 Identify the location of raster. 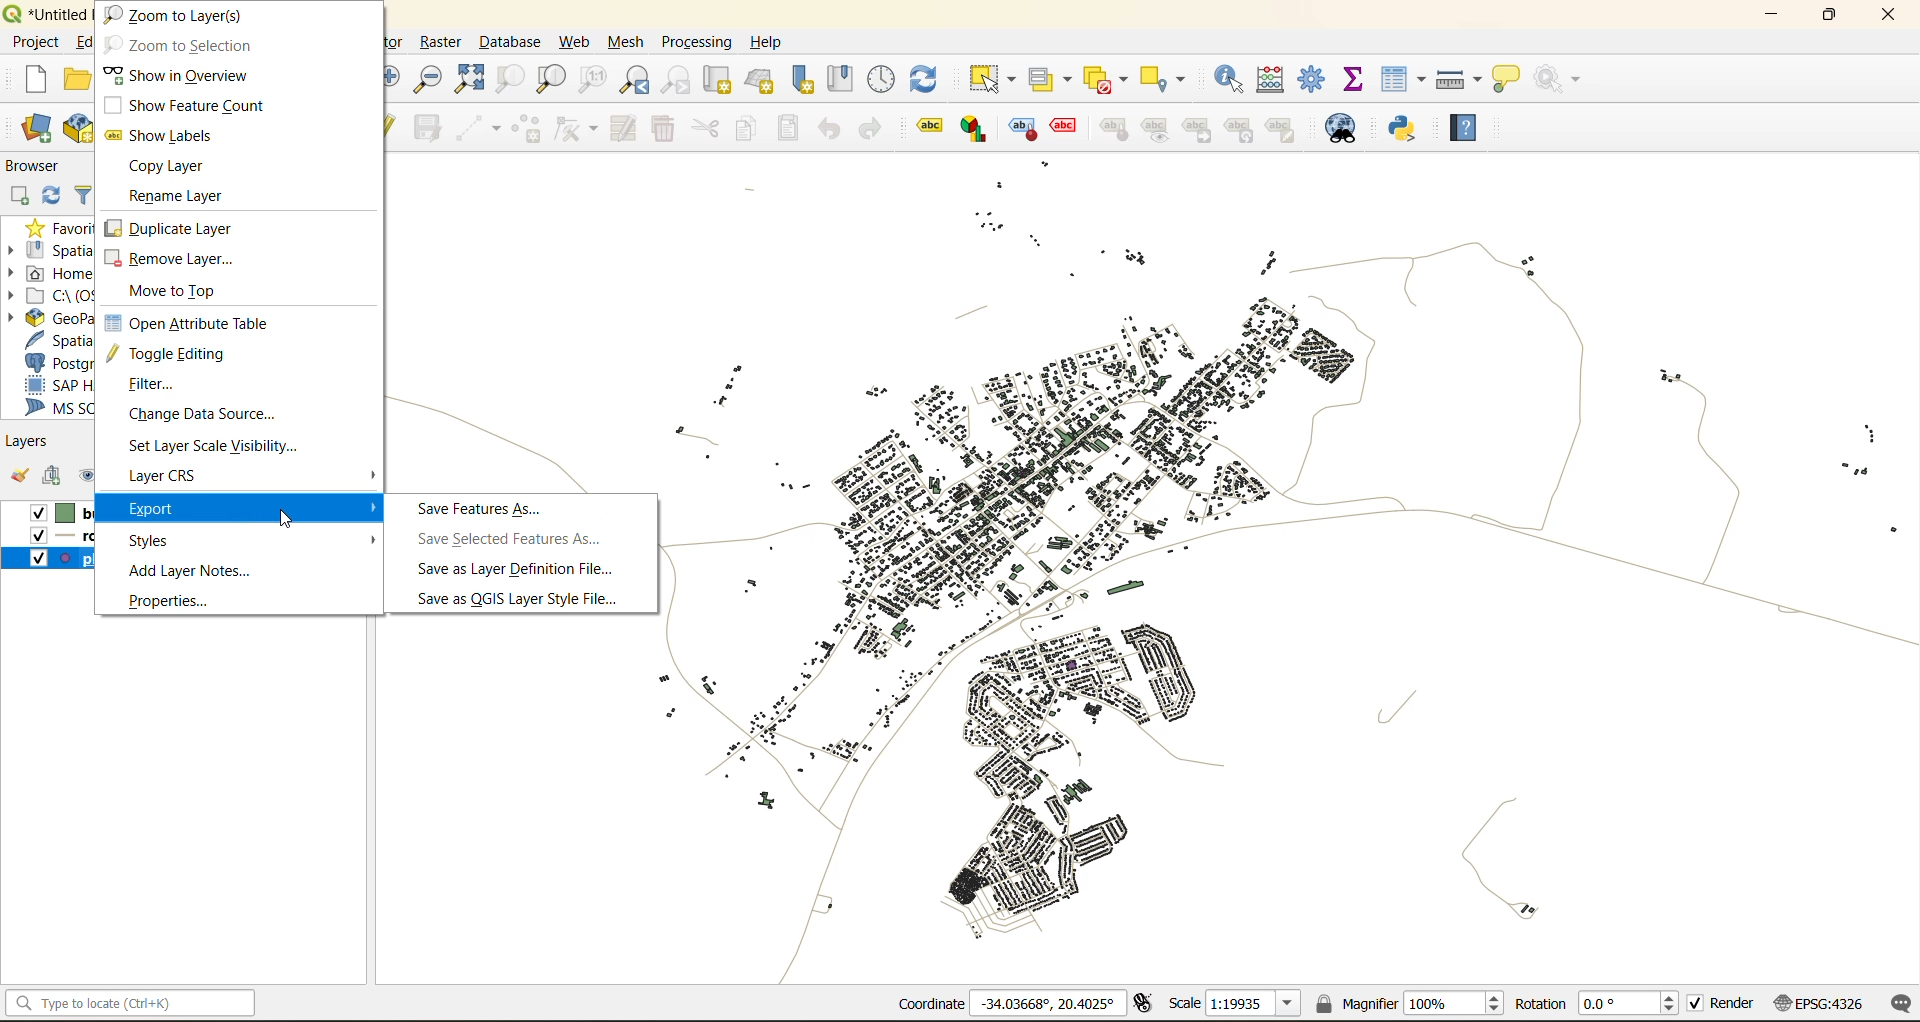
(443, 44).